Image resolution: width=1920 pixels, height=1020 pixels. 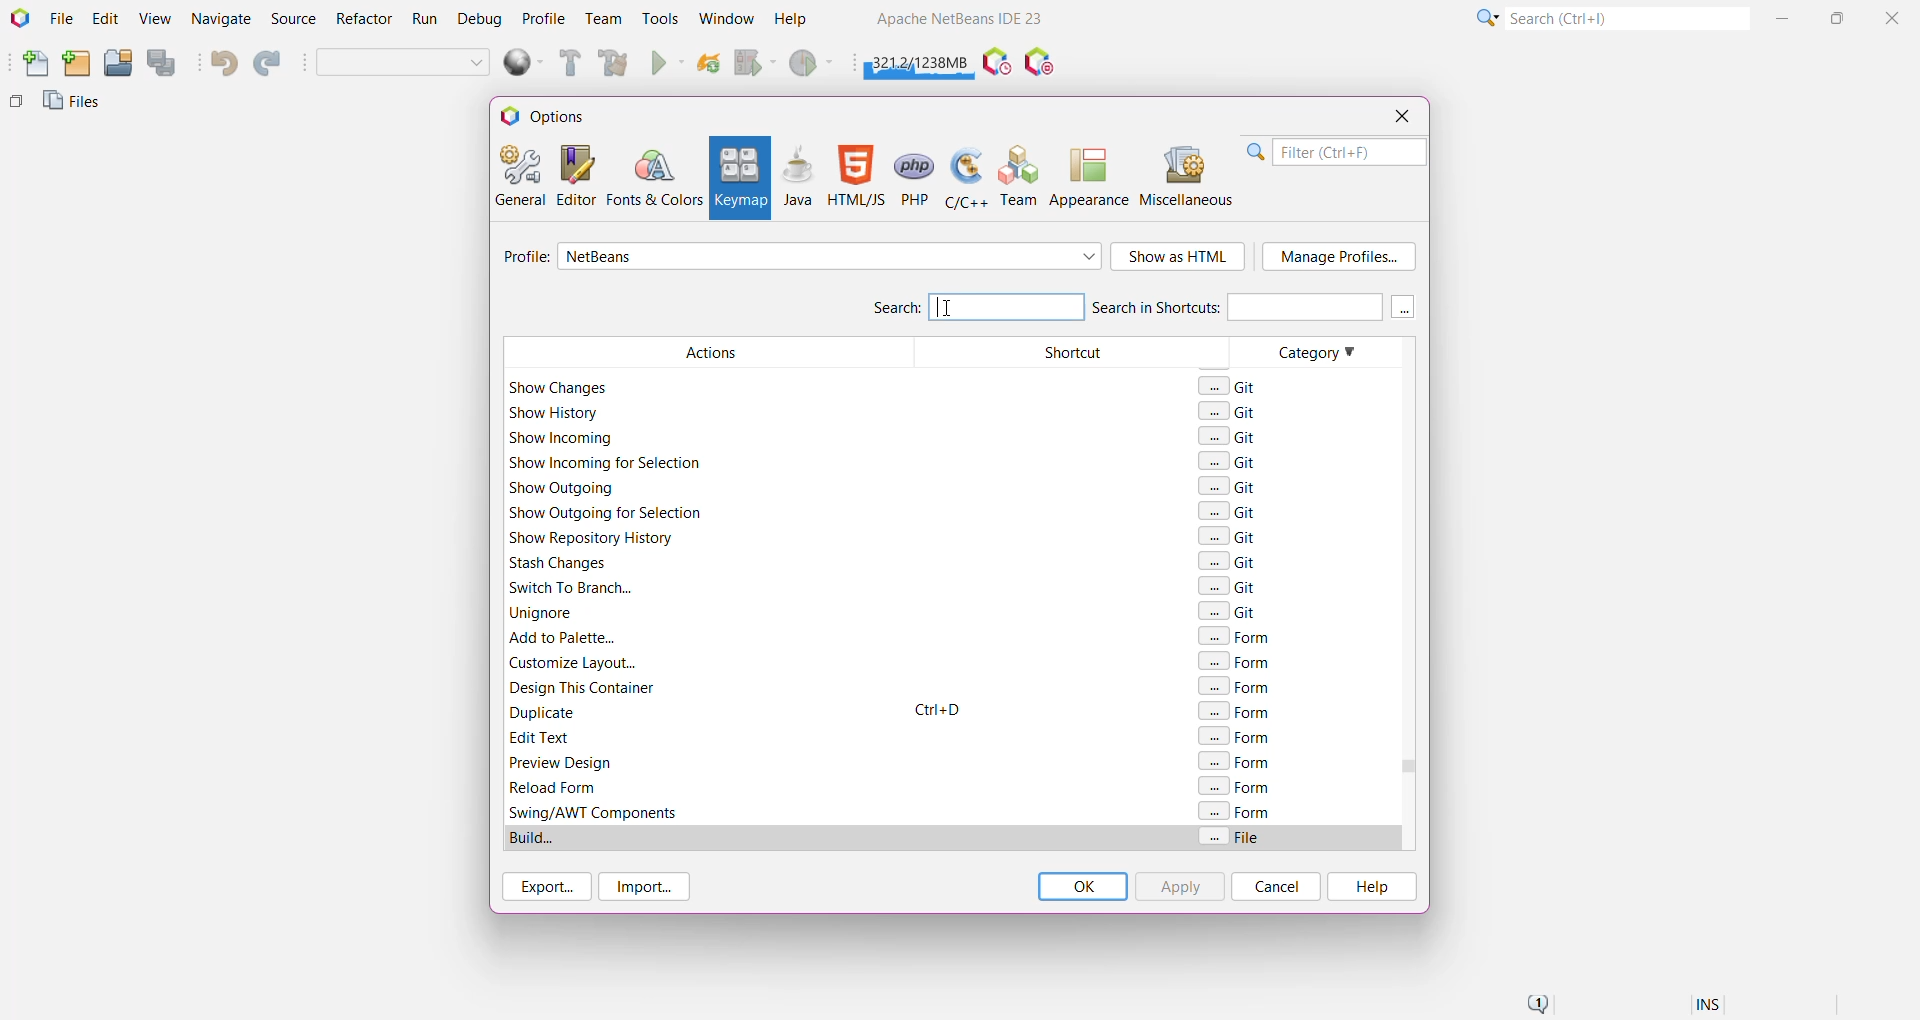 I want to click on Appearance, so click(x=1089, y=176).